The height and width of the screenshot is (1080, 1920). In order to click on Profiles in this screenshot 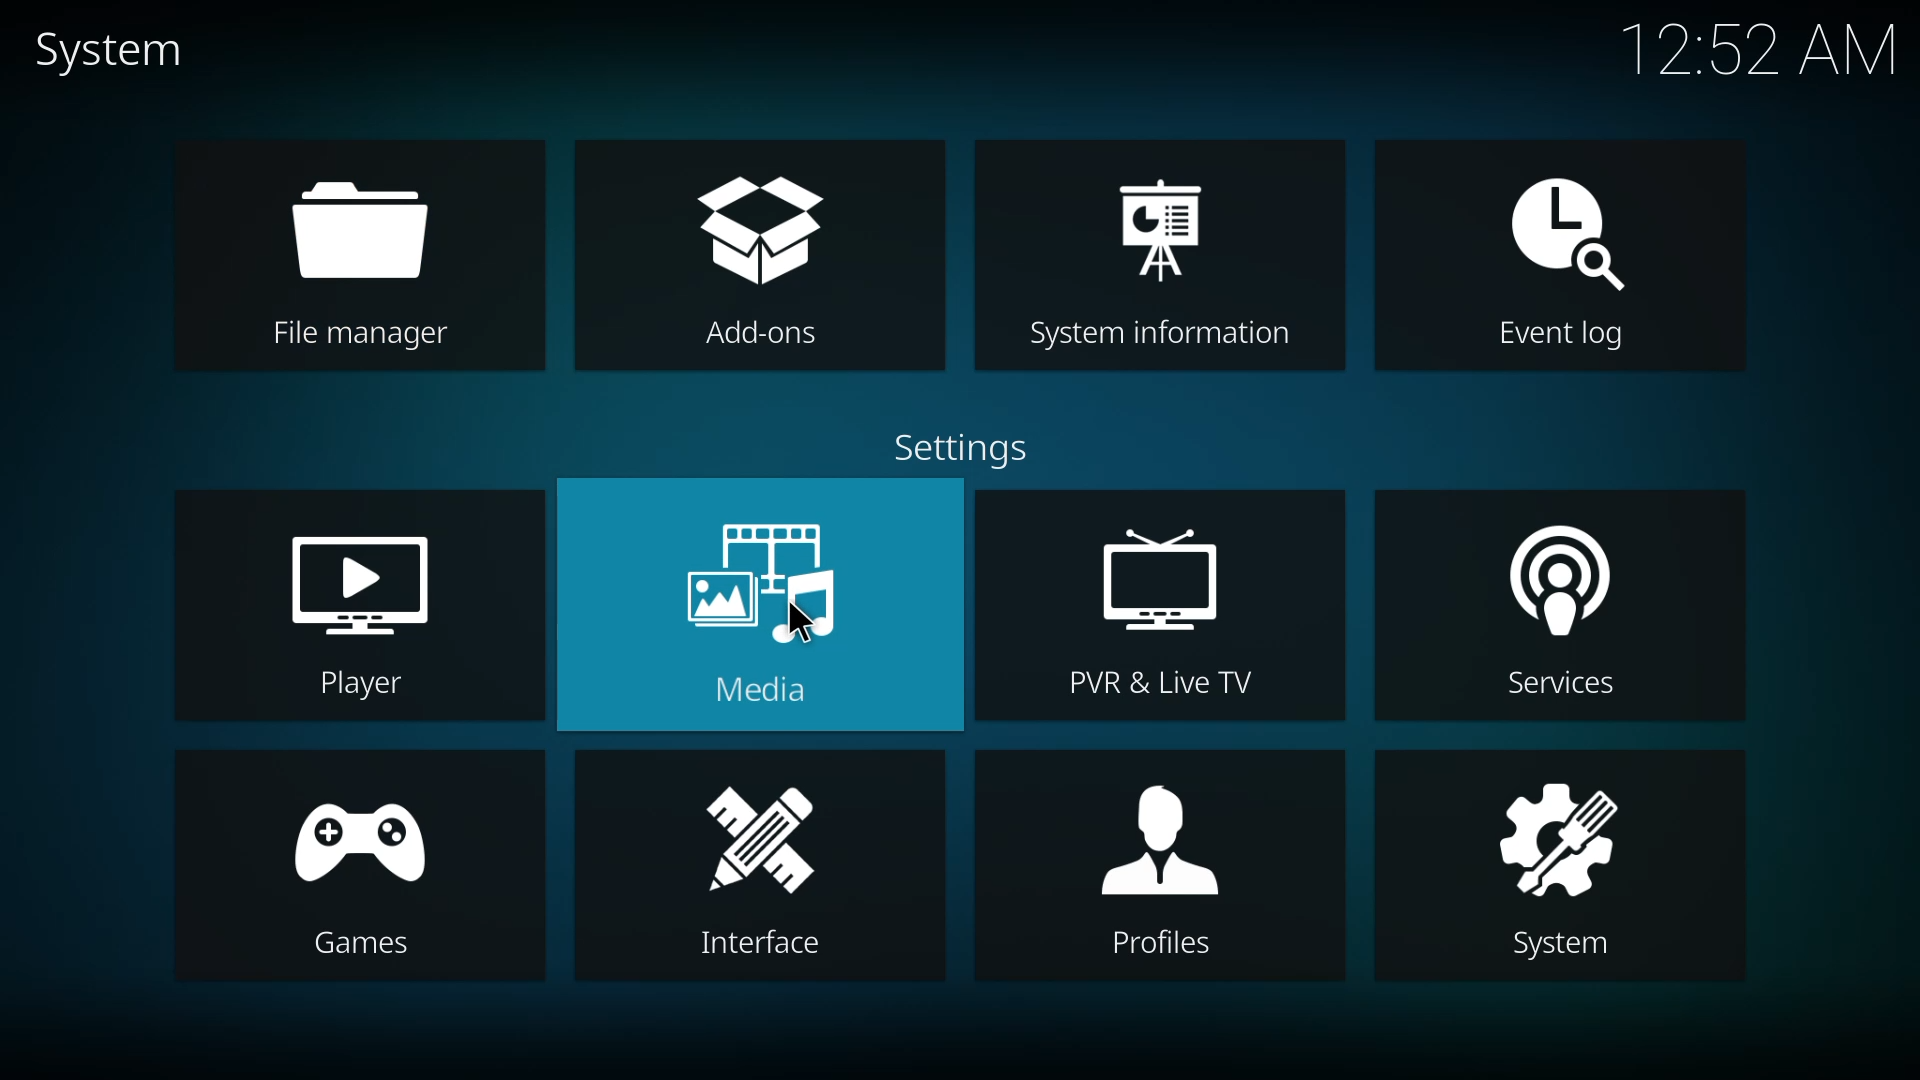, I will do `click(1168, 946)`.